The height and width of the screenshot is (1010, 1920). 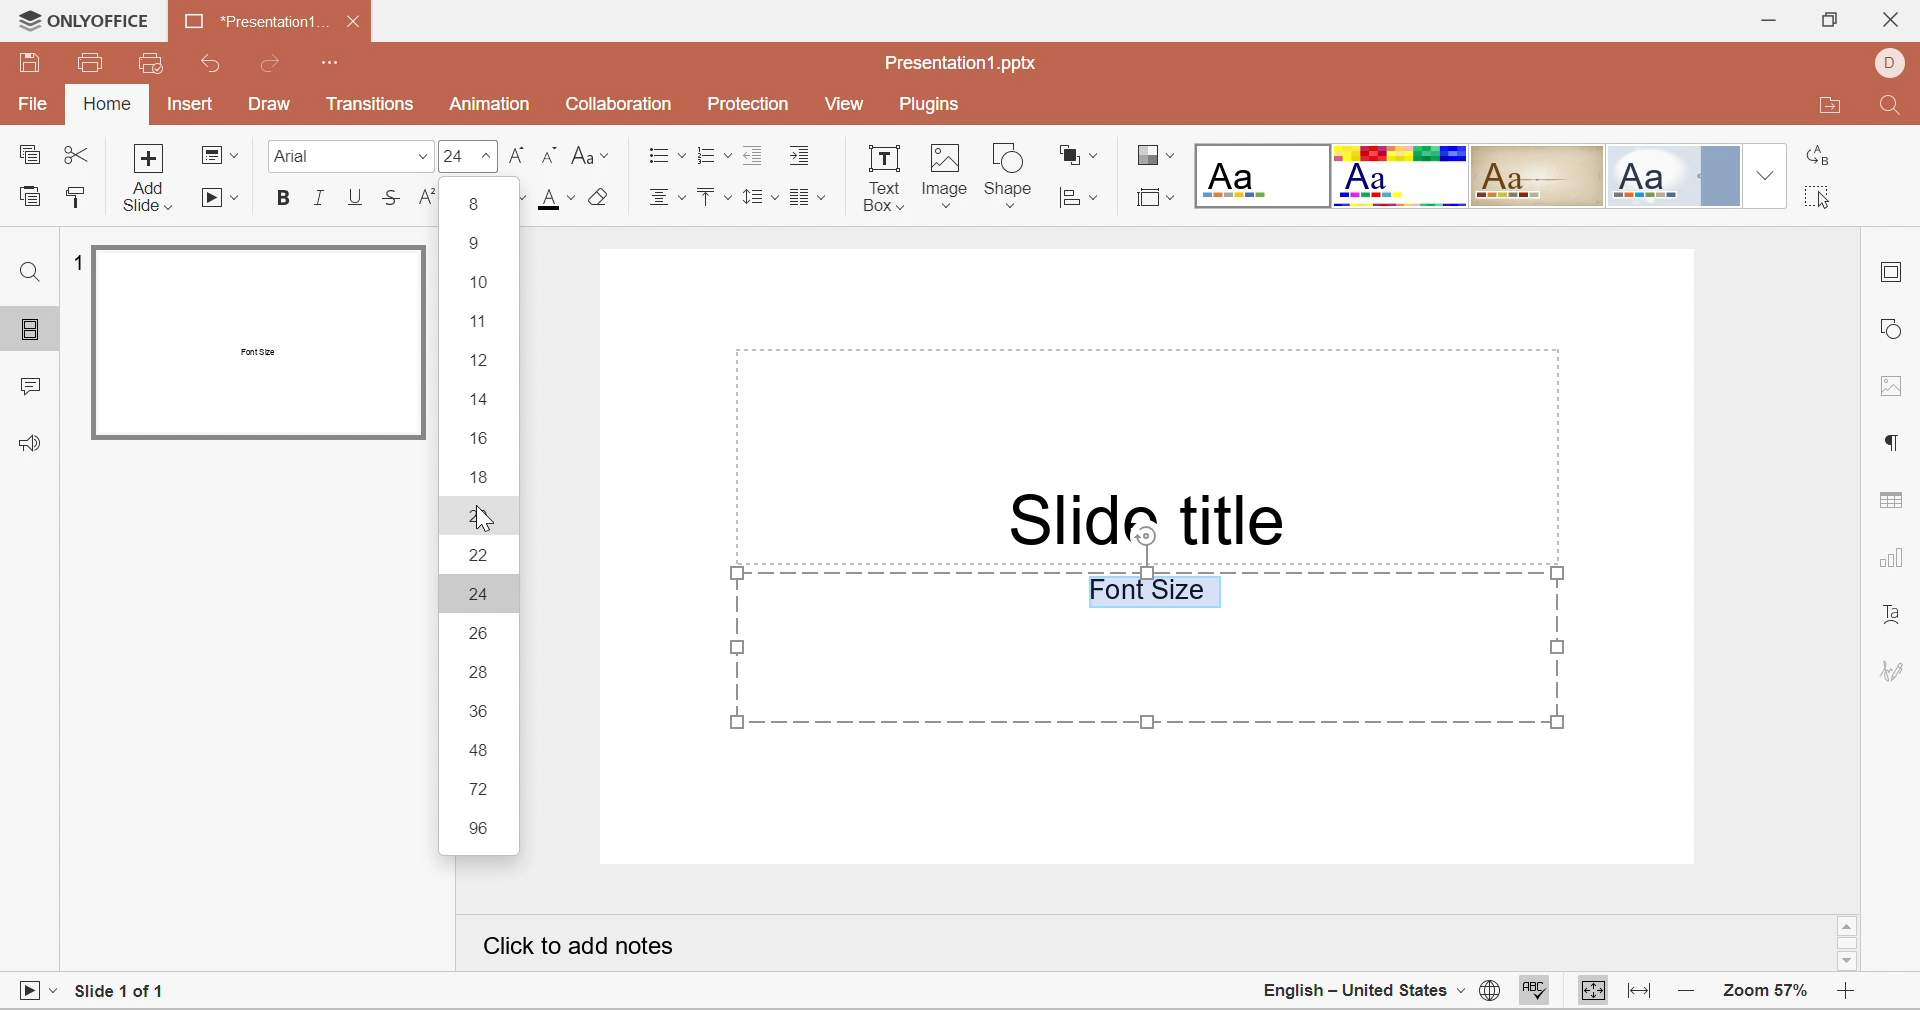 I want to click on Select slide size, so click(x=1155, y=197).